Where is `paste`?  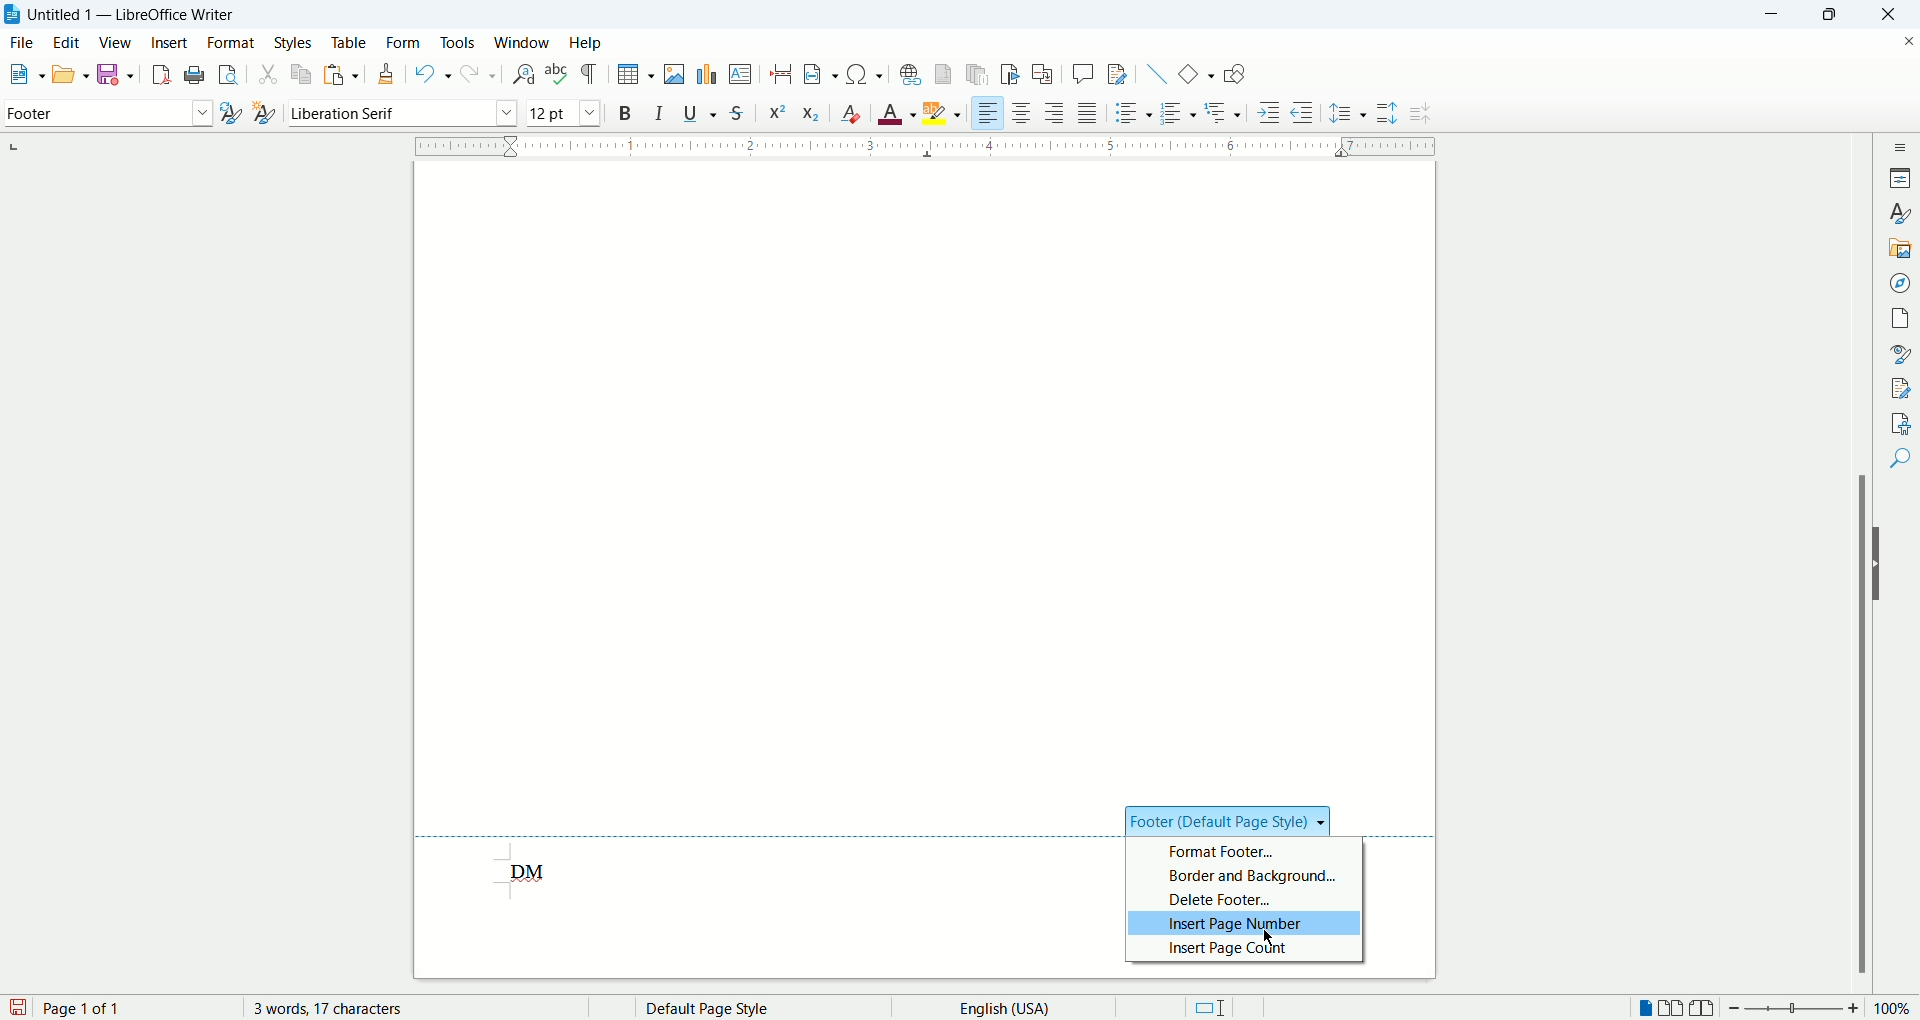
paste is located at coordinates (343, 71).